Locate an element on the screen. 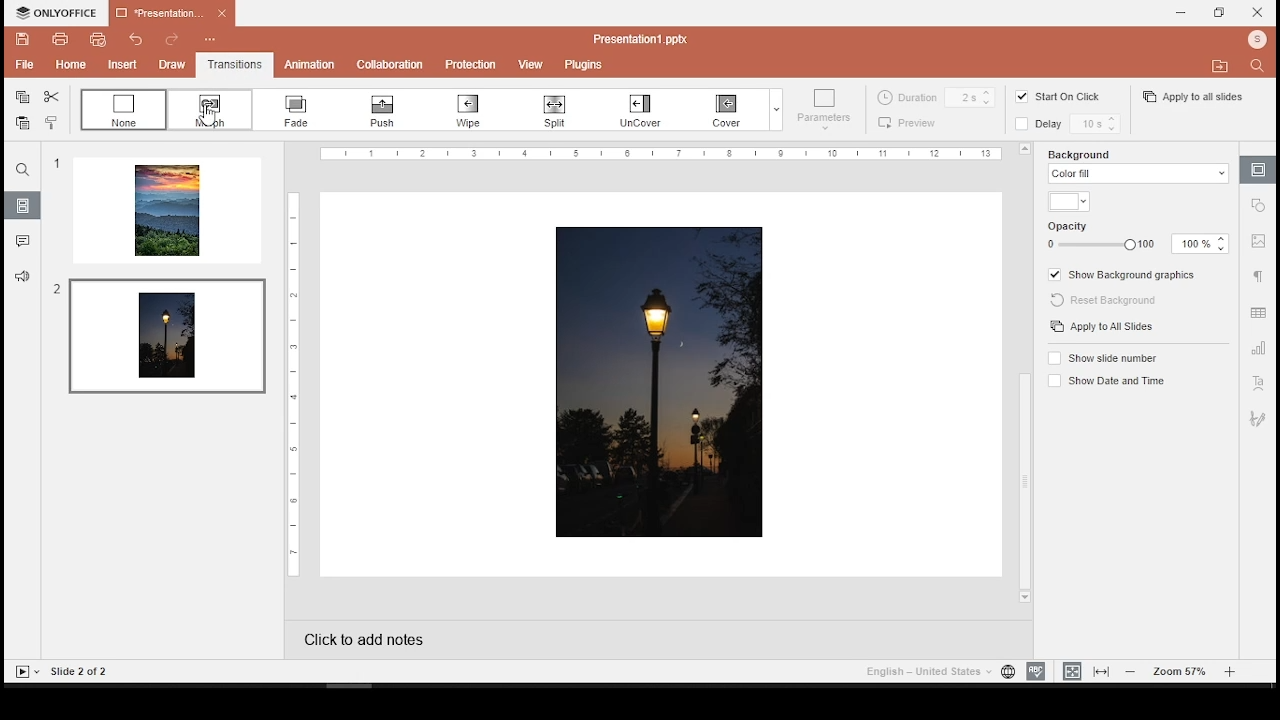 The width and height of the screenshot is (1280, 720). onlyoffice is located at coordinates (53, 12).